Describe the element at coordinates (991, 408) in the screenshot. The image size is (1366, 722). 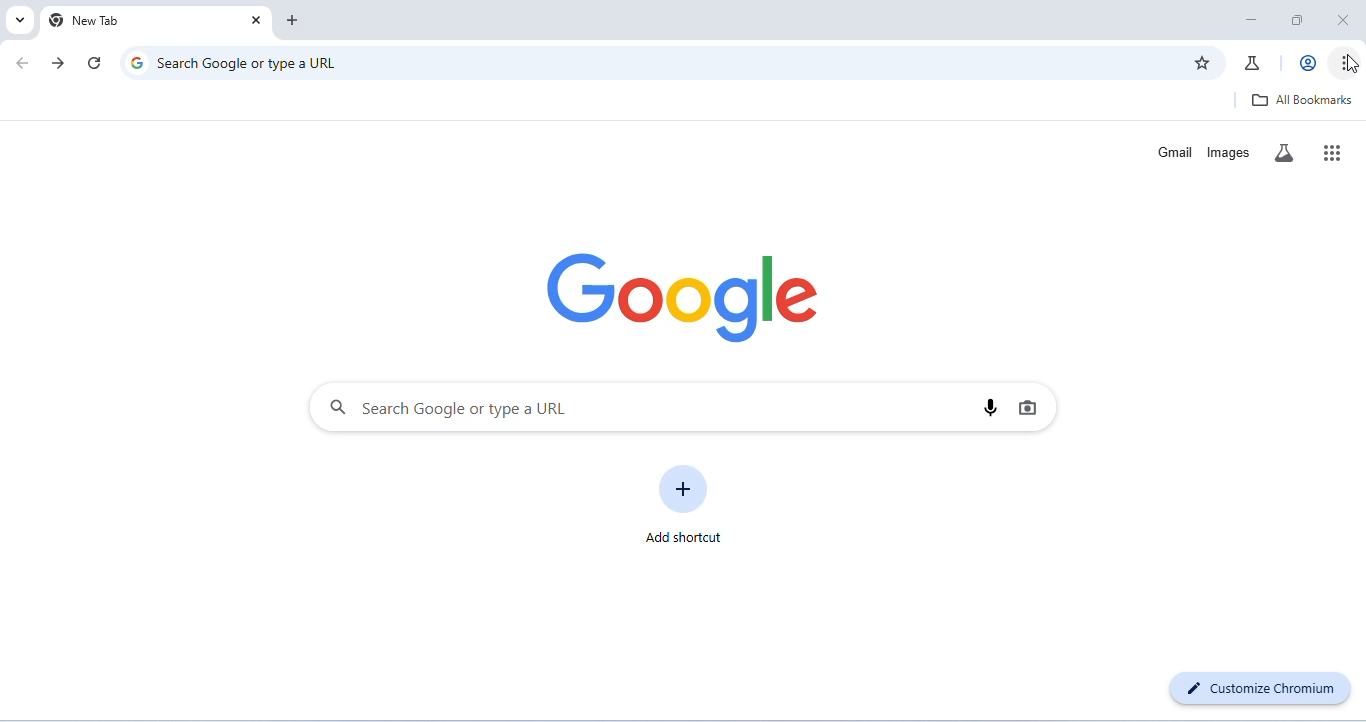
I see `voice search` at that location.